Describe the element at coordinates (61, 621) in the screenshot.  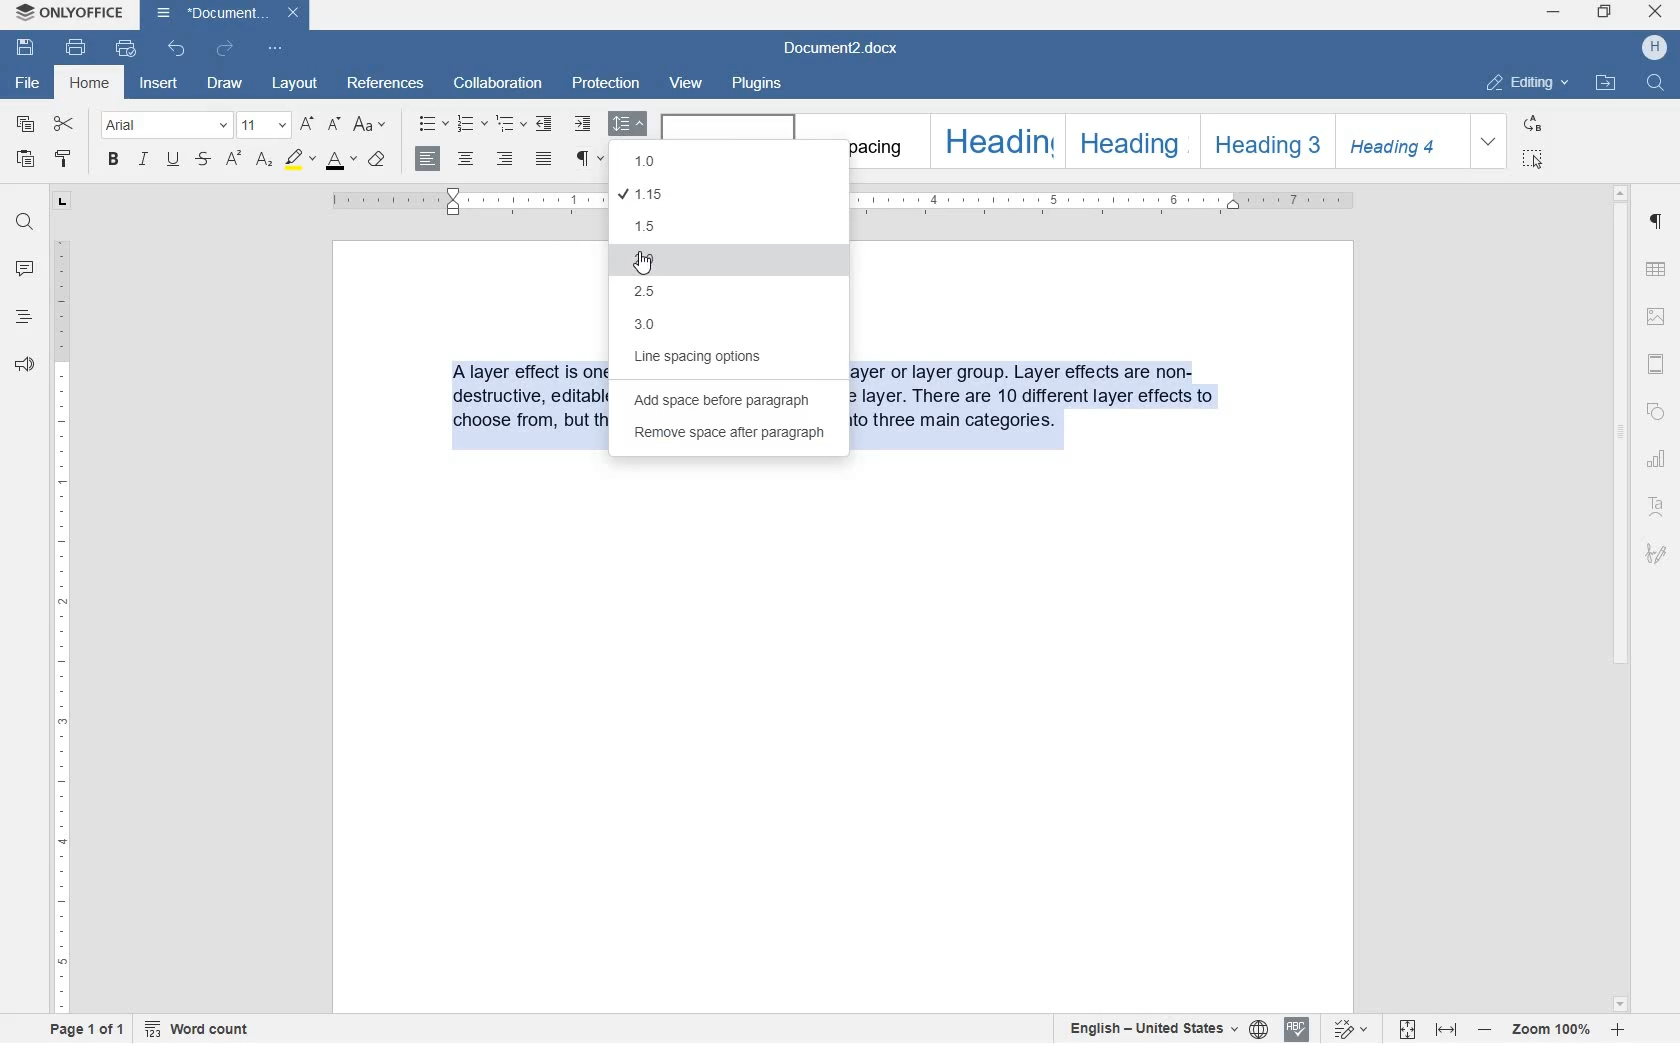
I see `ruler` at that location.